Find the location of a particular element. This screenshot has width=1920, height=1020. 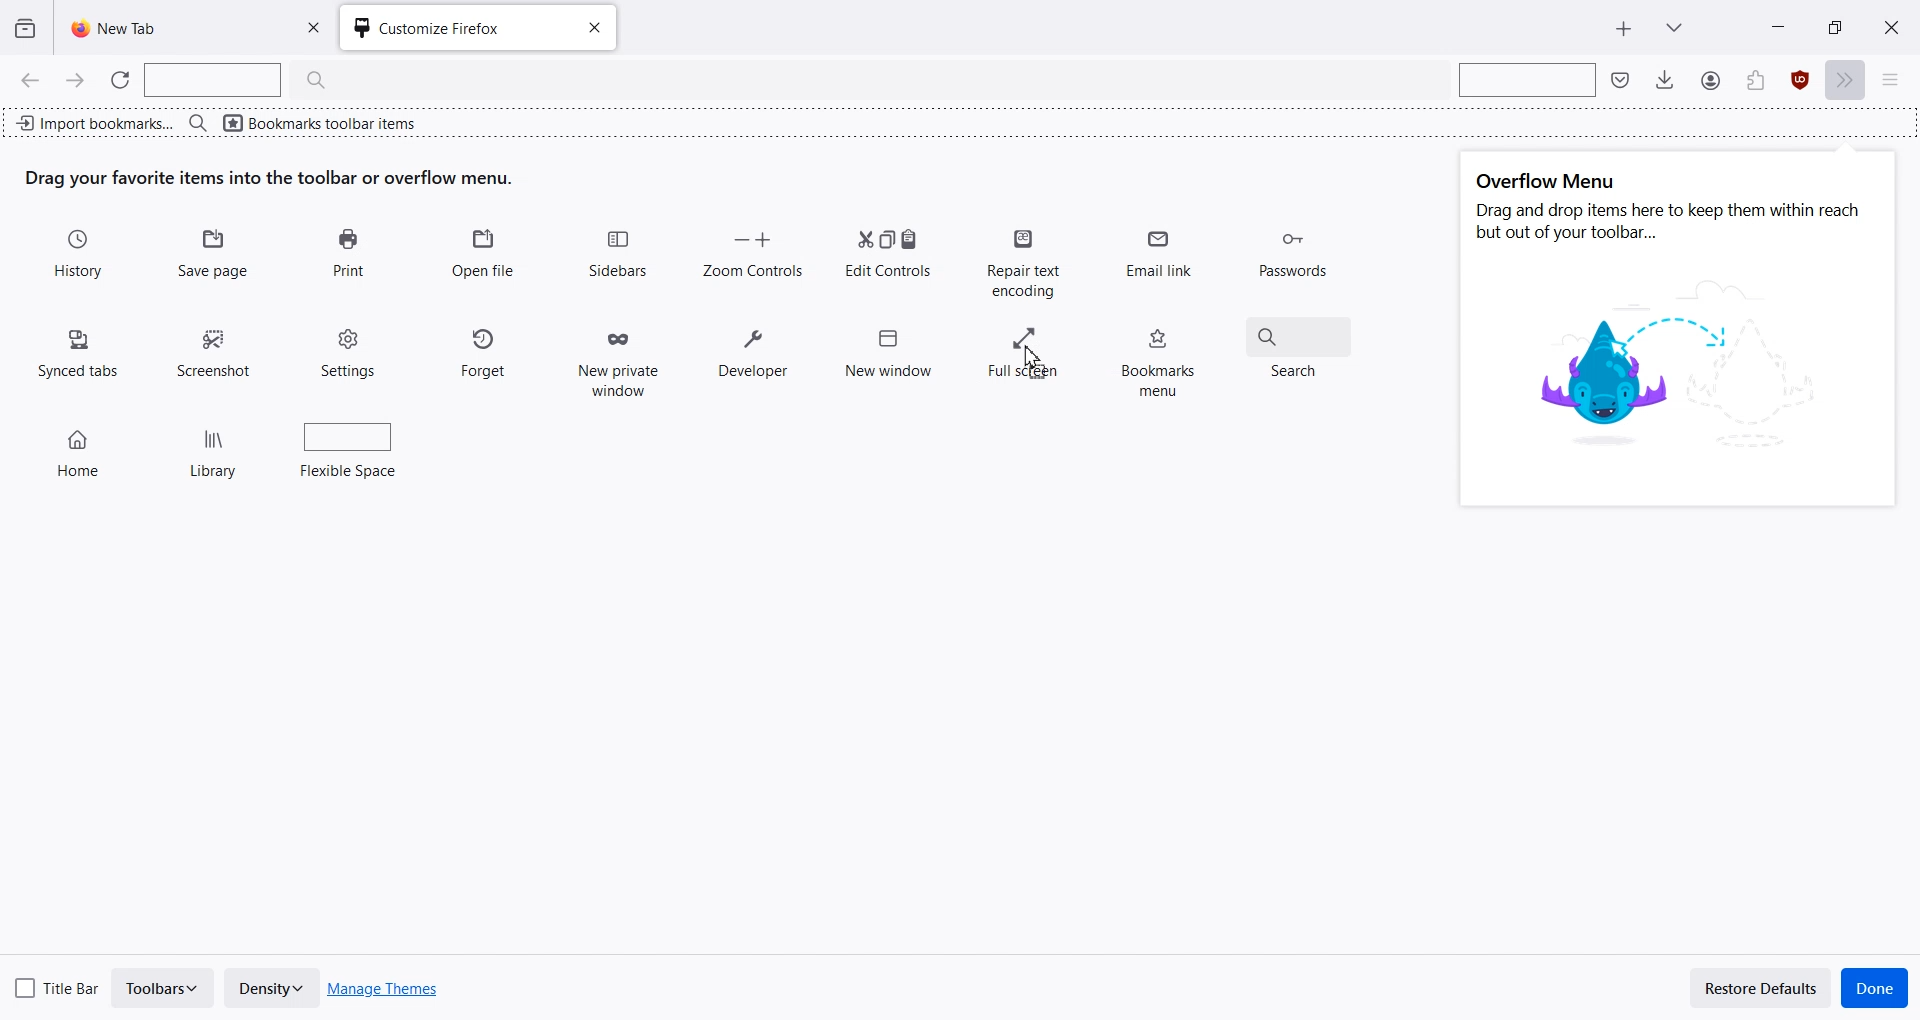

Restore Defaults is located at coordinates (1761, 987).